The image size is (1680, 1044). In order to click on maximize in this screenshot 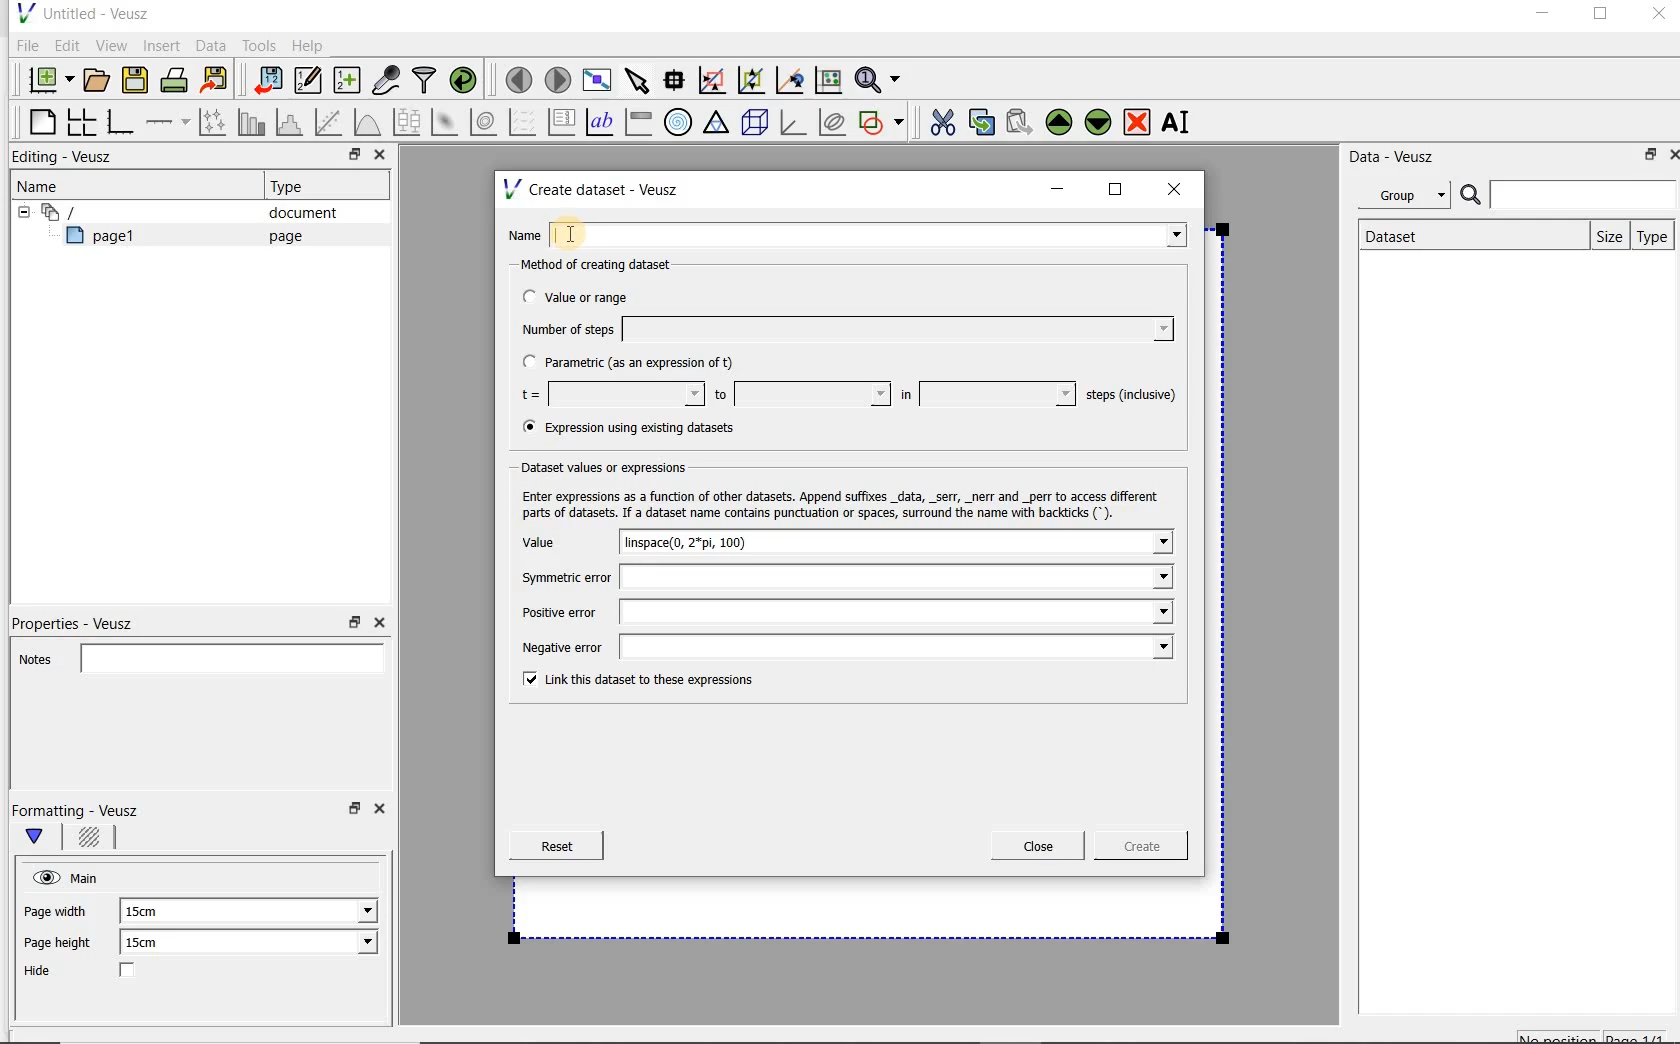, I will do `click(1116, 190)`.